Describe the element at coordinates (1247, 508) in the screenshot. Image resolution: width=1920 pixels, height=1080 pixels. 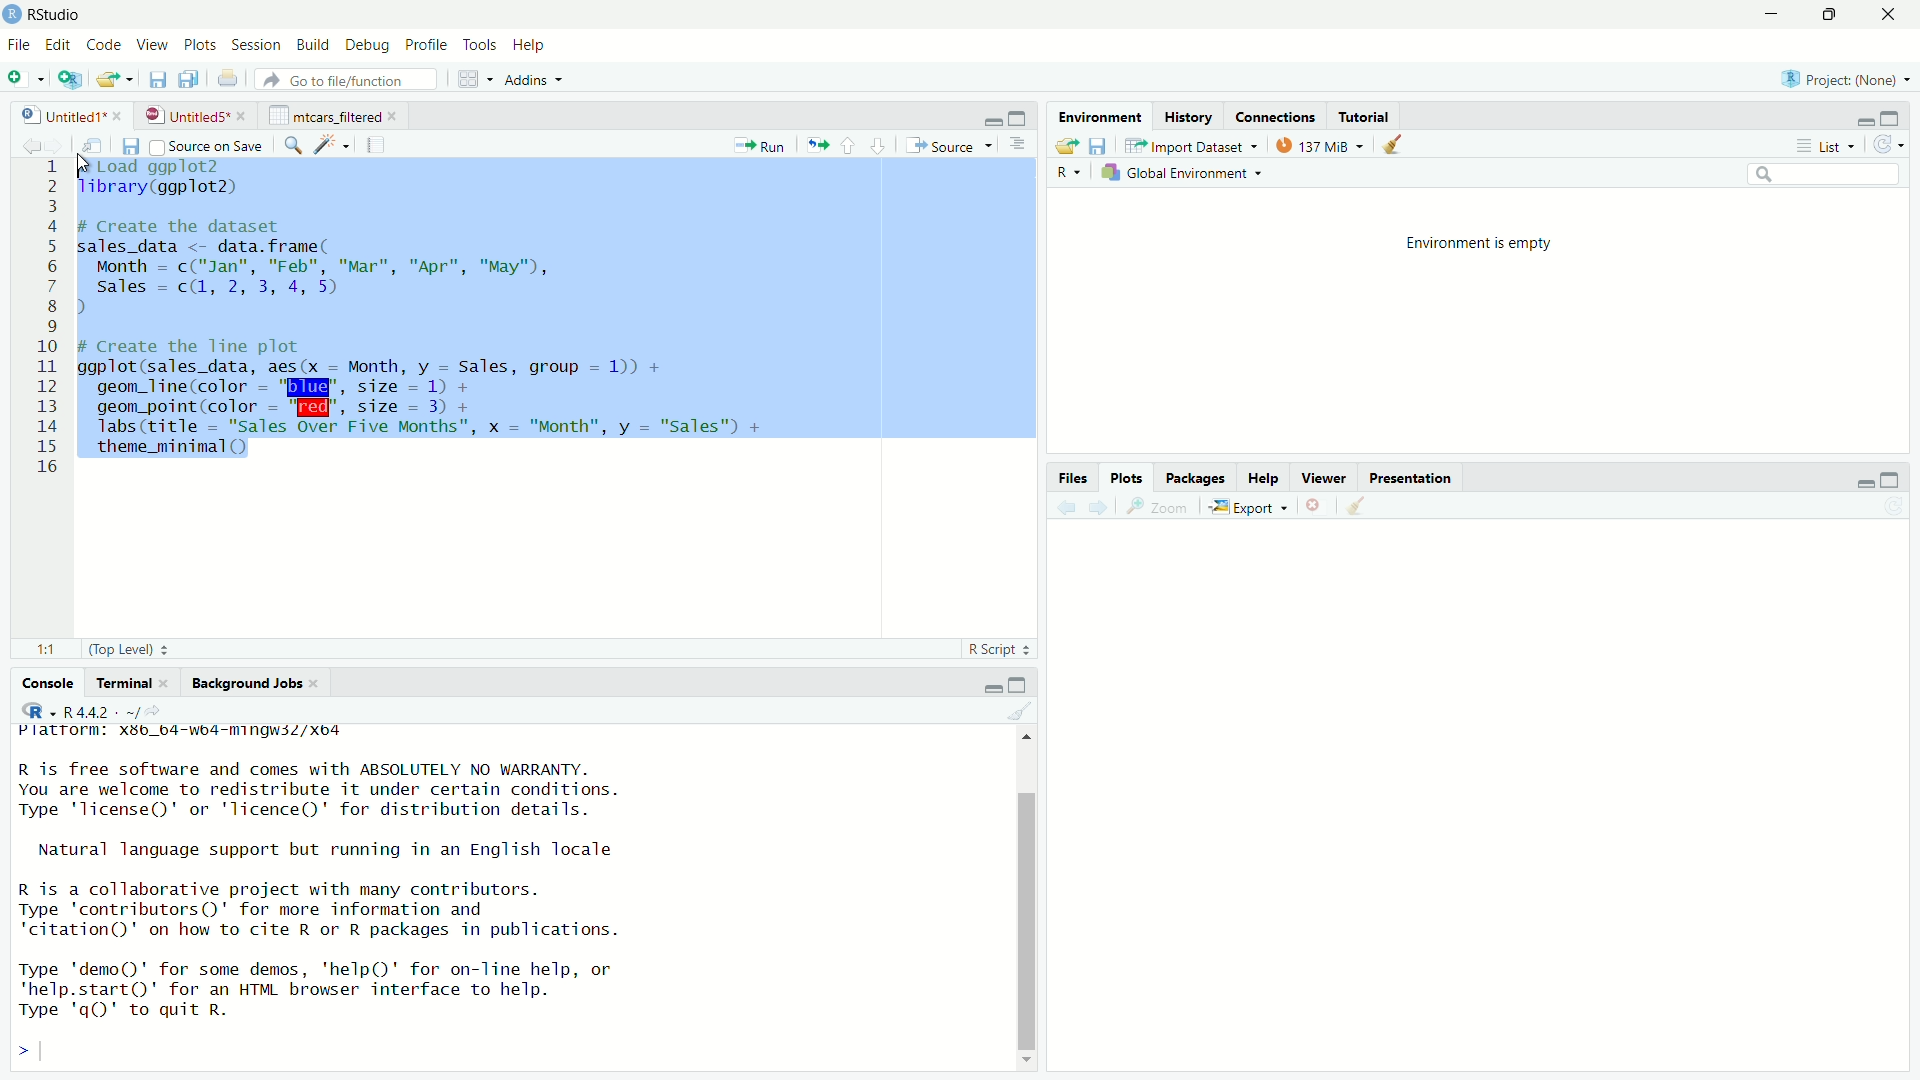
I see `Export` at that location.